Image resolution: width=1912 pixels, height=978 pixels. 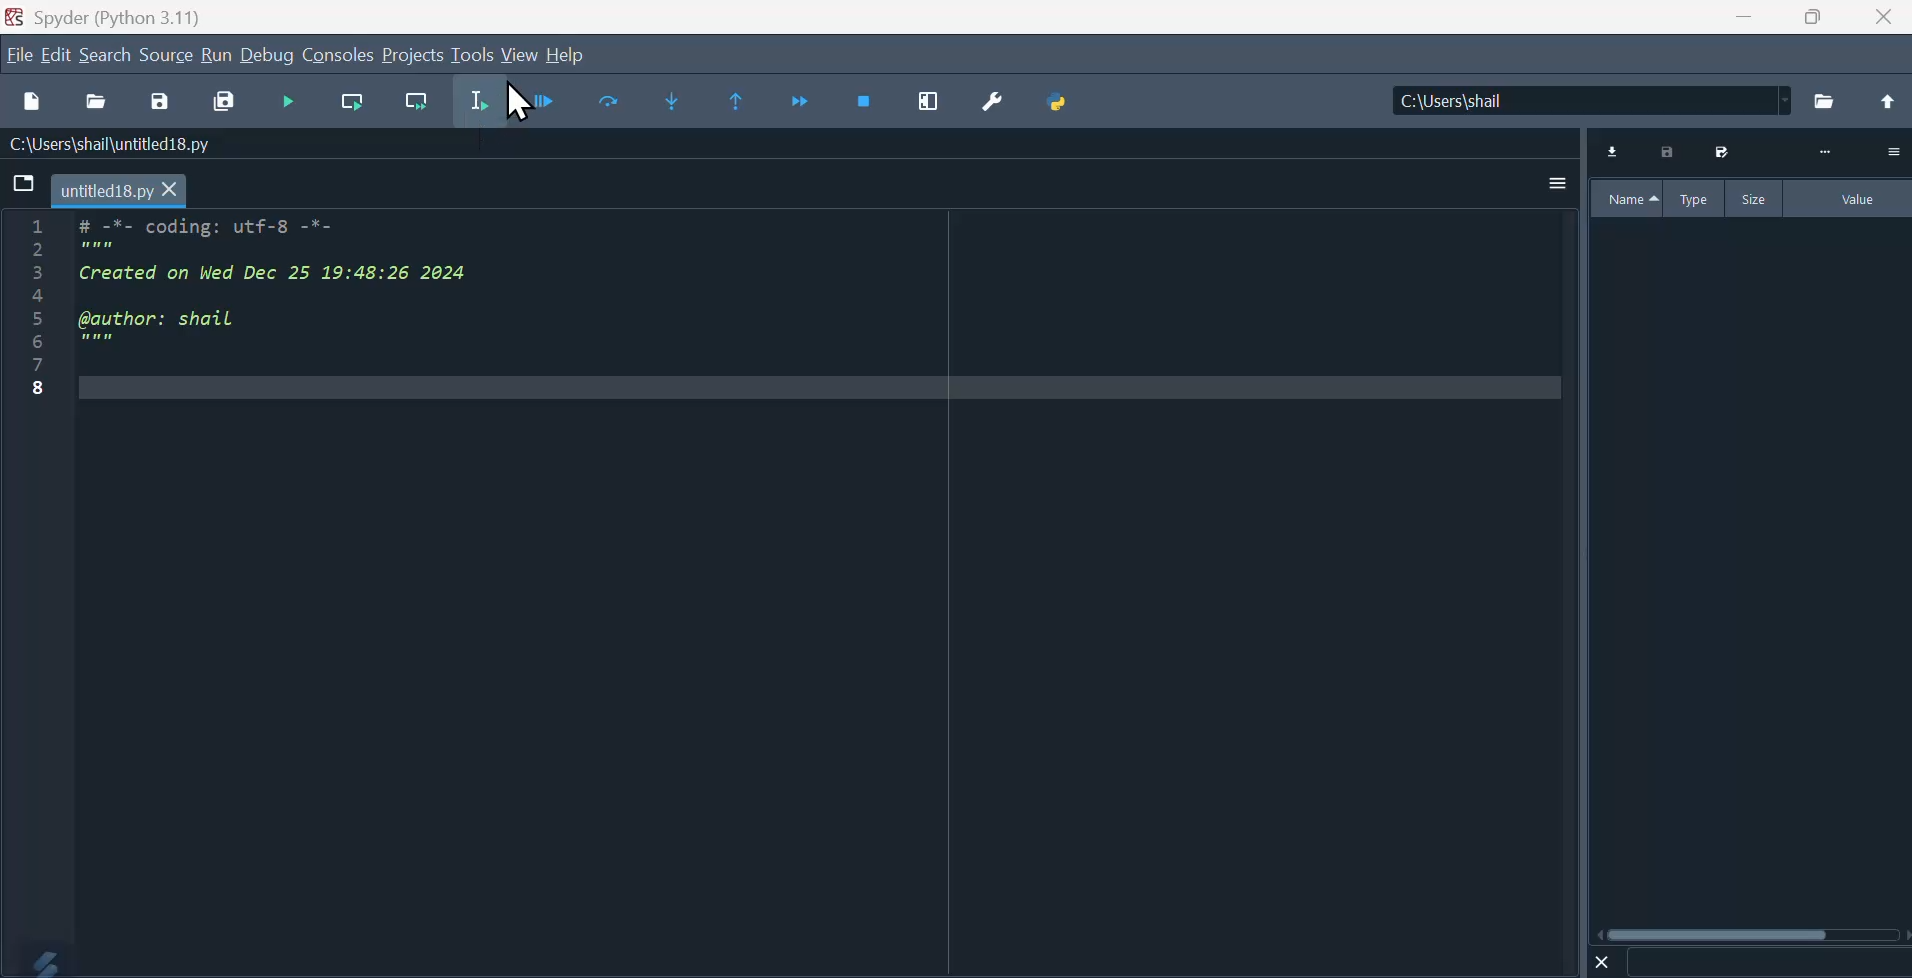 I want to click on Folder, so click(x=1826, y=102).